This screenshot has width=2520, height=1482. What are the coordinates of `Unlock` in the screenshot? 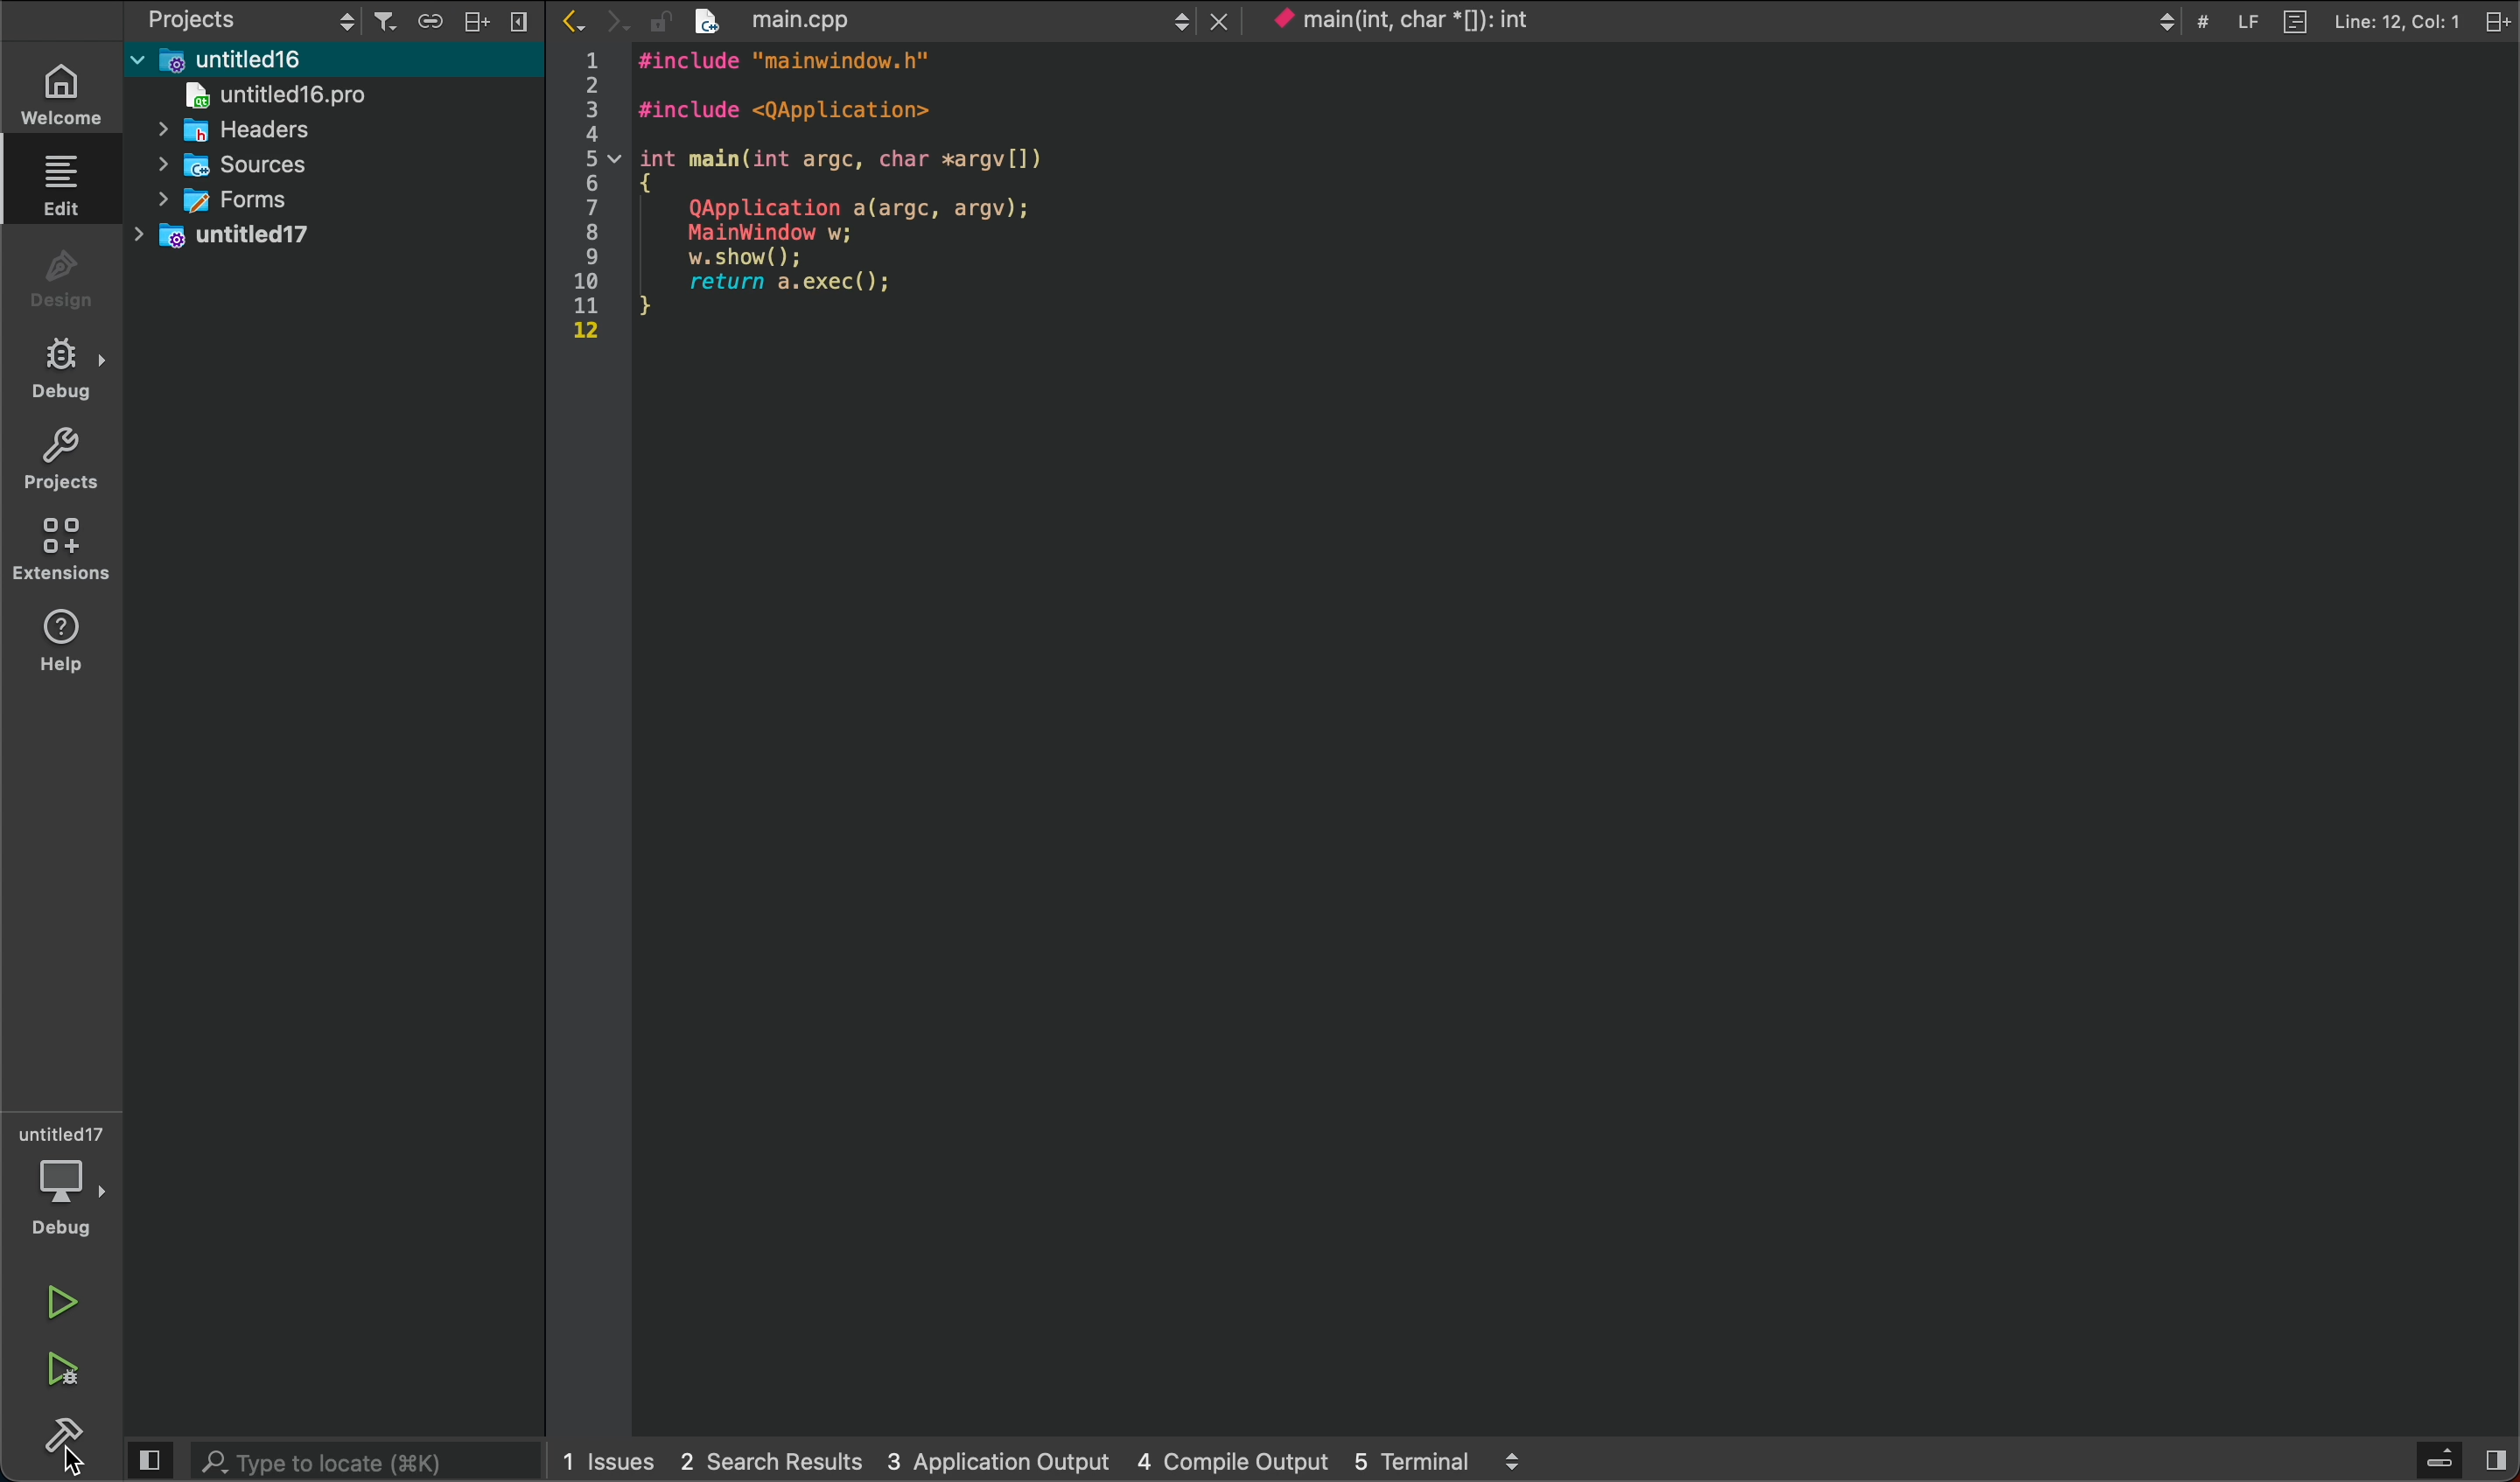 It's located at (659, 21).